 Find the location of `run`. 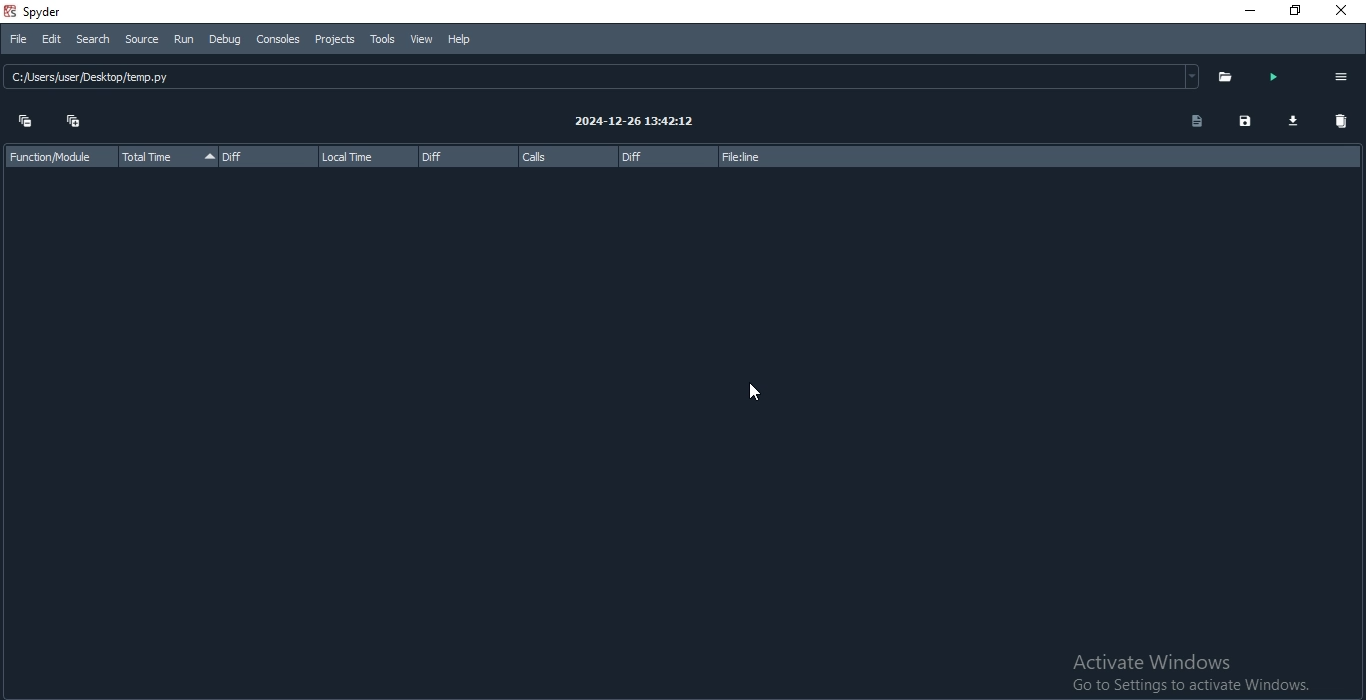

run is located at coordinates (1271, 78).